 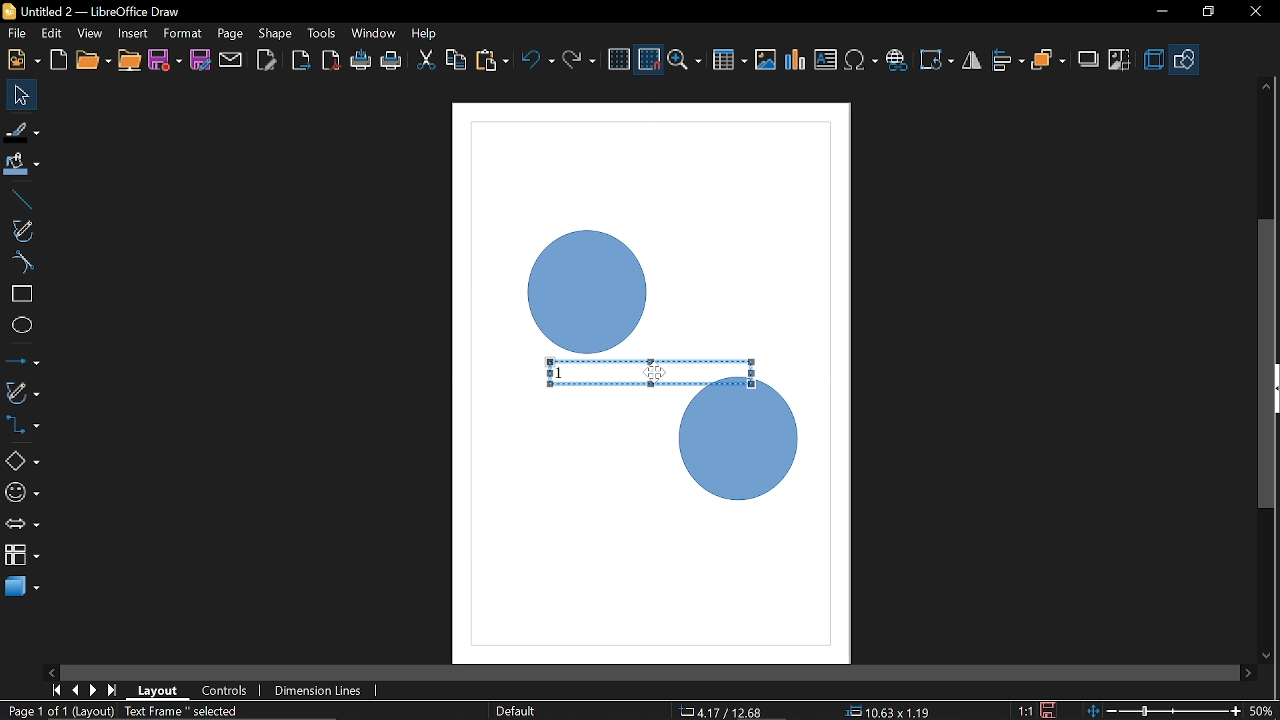 I want to click on Open template manager, so click(x=58, y=60).